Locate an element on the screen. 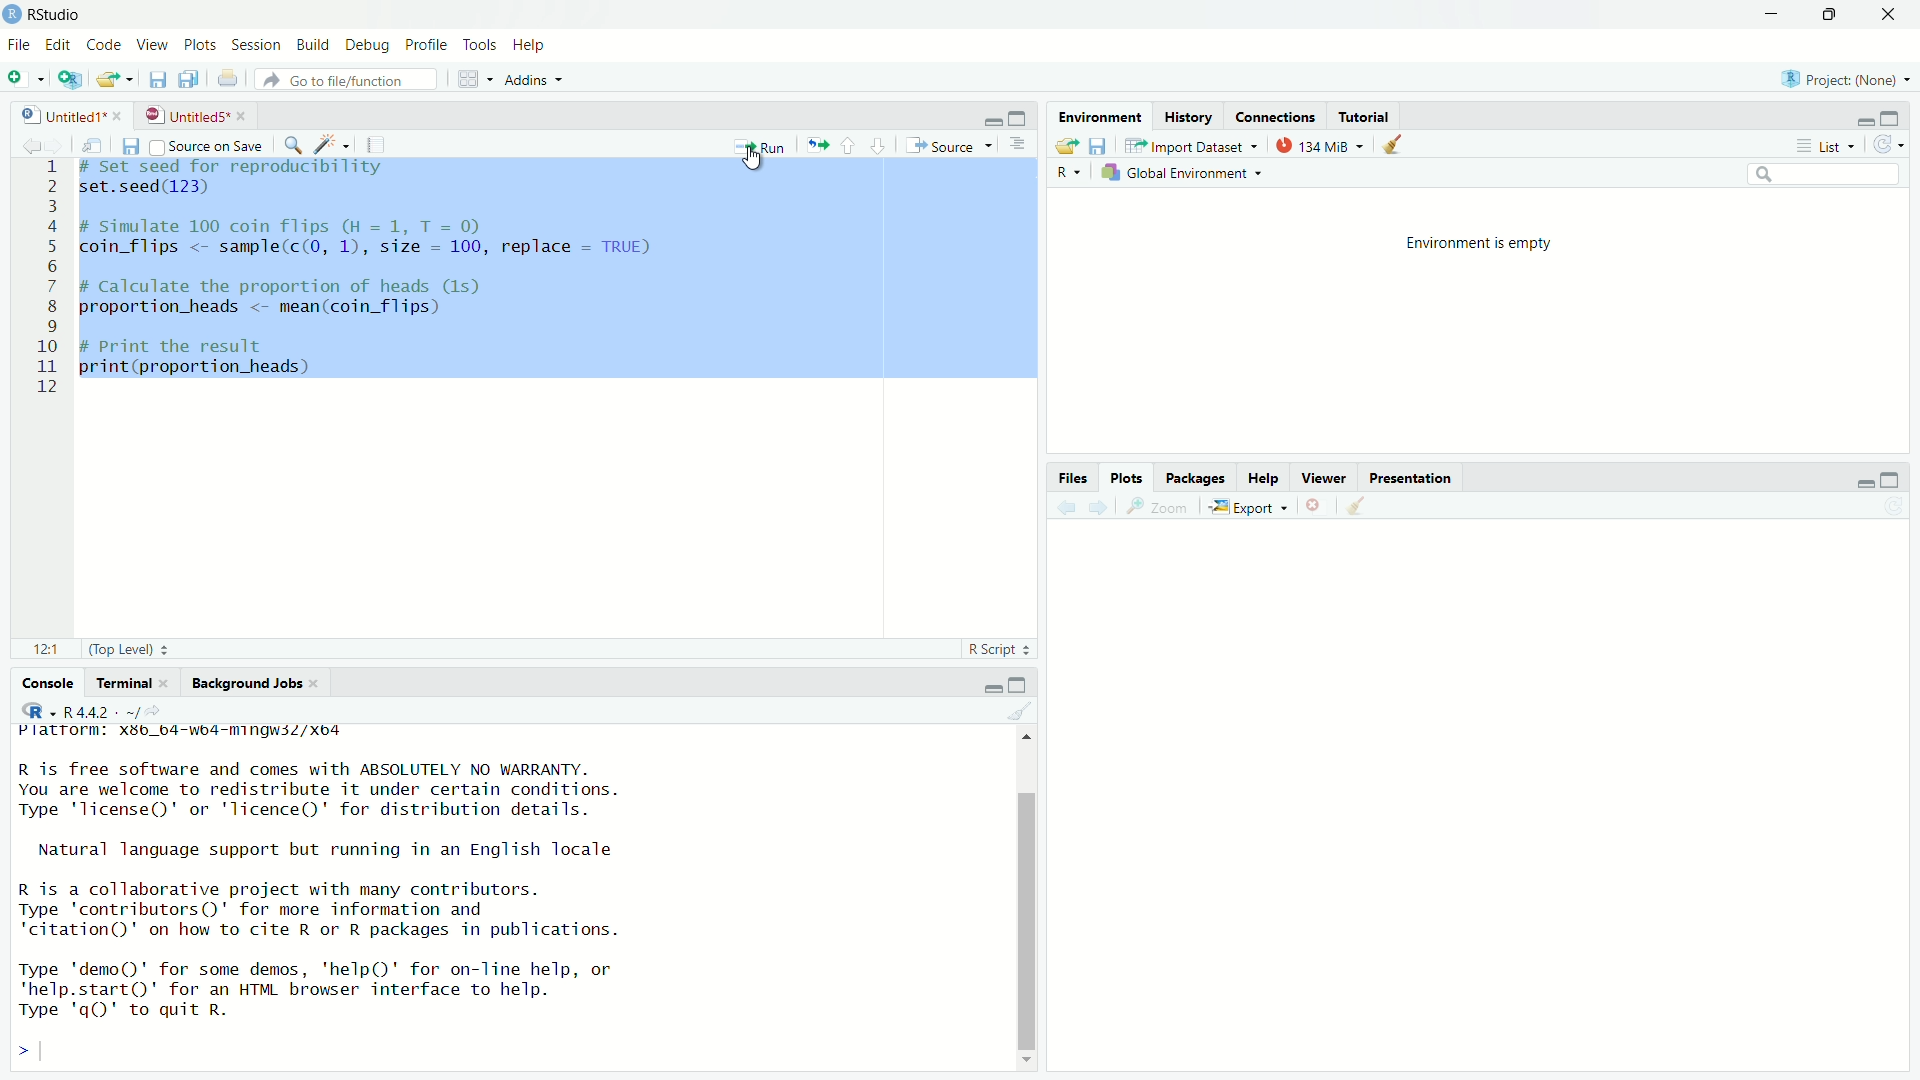 This screenshot has width=1920, height=1080. session is located at coordinates (255, 43).